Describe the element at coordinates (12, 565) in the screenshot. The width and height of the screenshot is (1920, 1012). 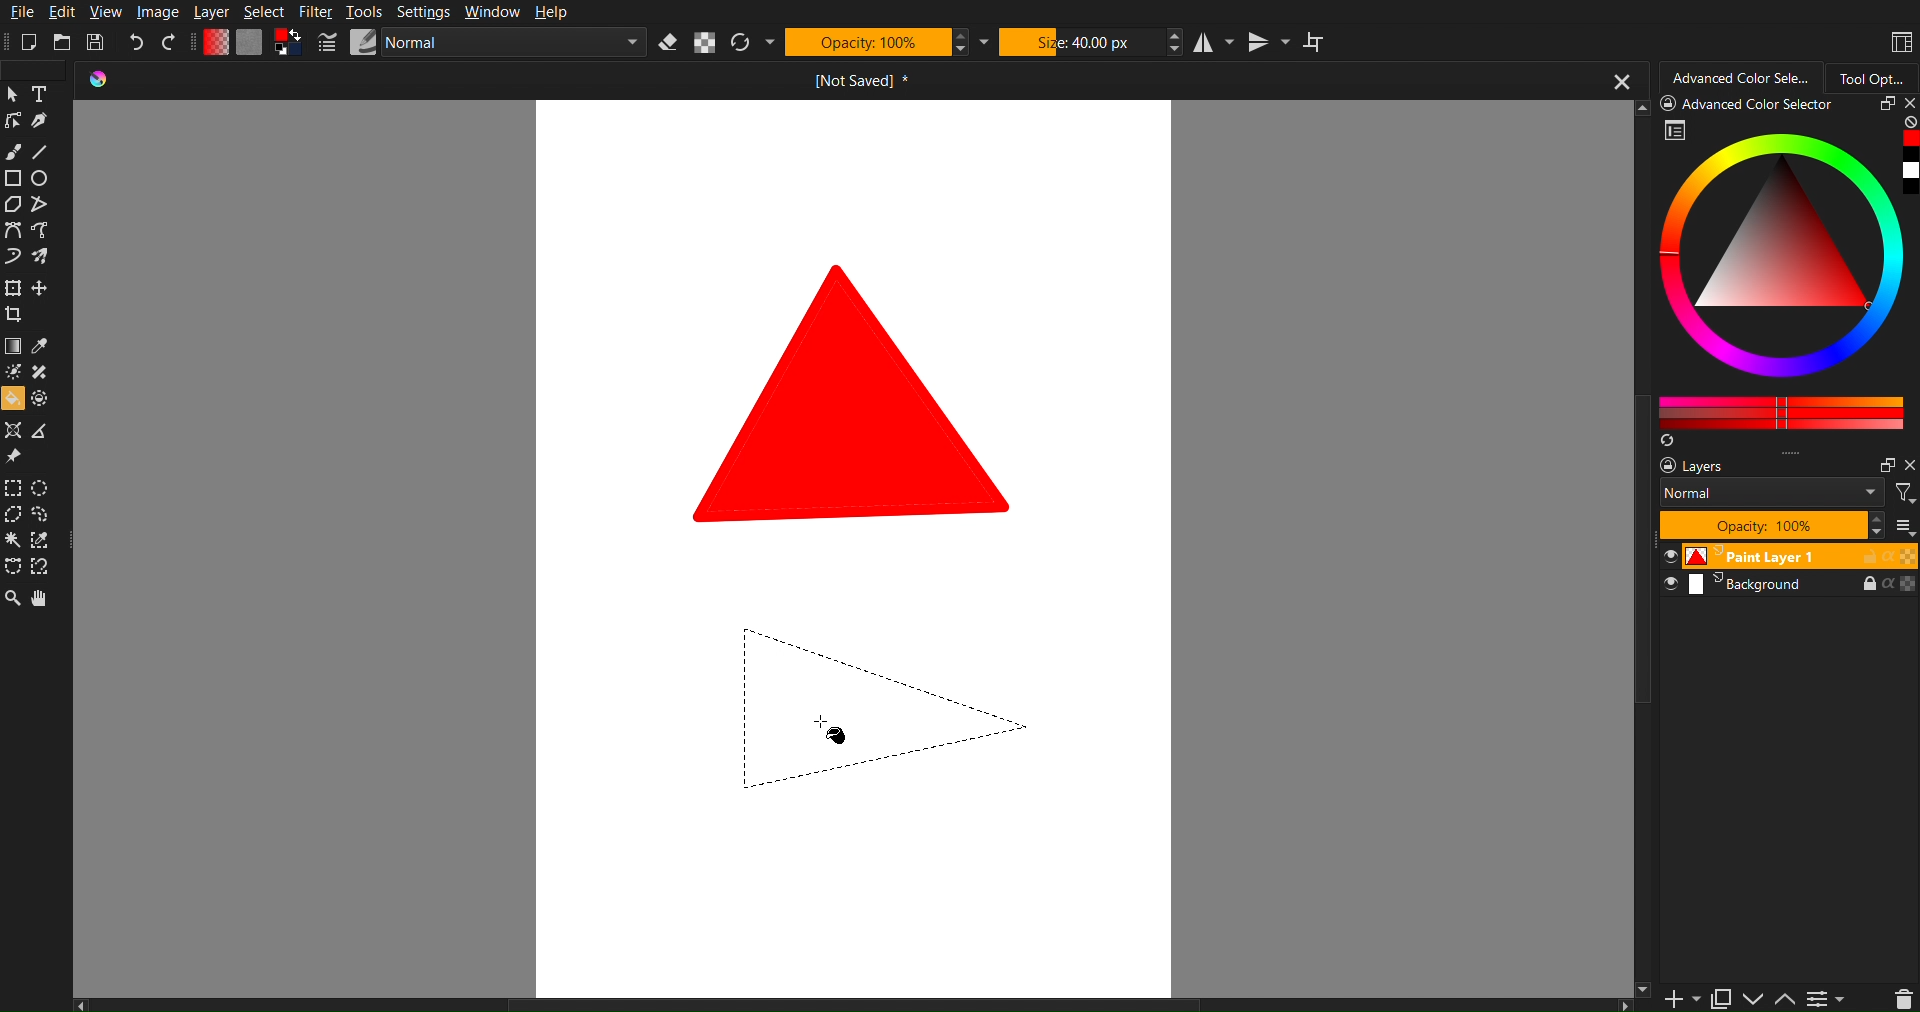
I see `selection free shape` at that location.